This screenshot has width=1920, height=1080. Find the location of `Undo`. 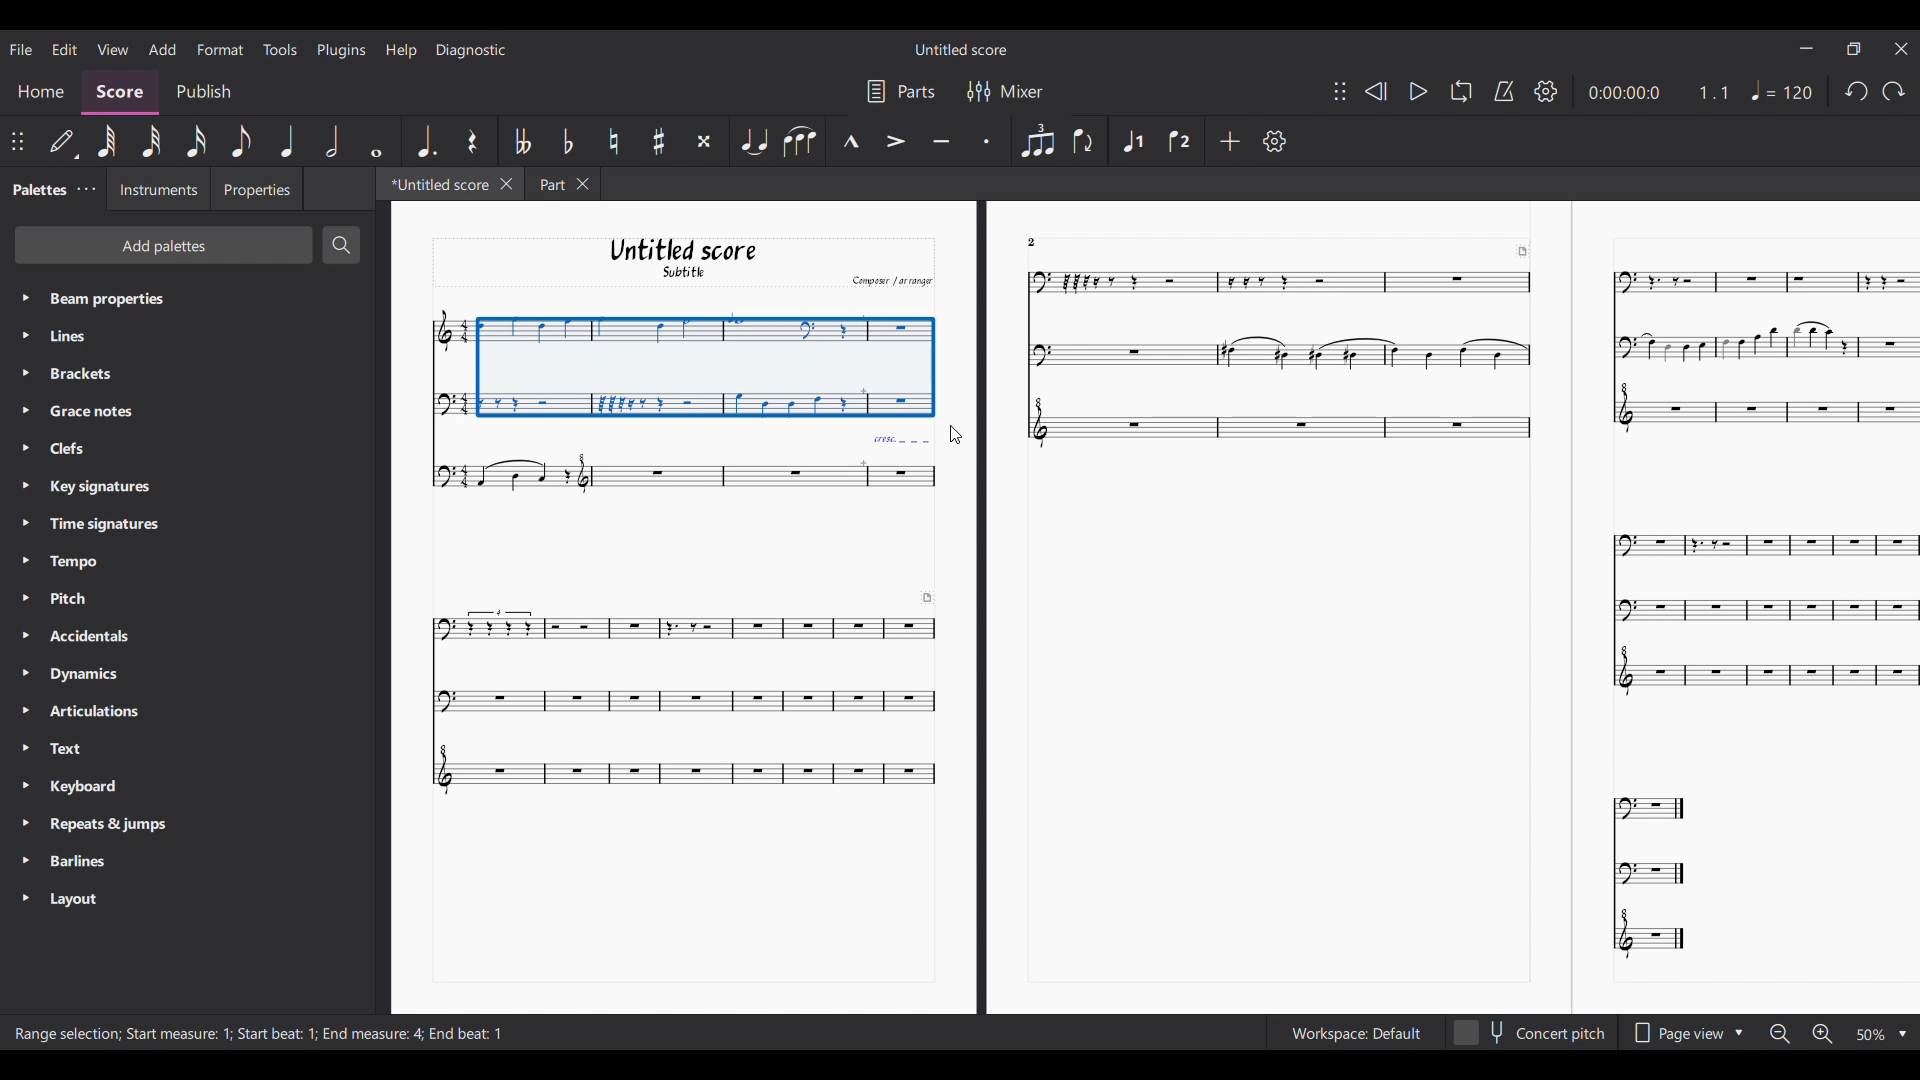

Undo is located at coordinates (1893, 95).